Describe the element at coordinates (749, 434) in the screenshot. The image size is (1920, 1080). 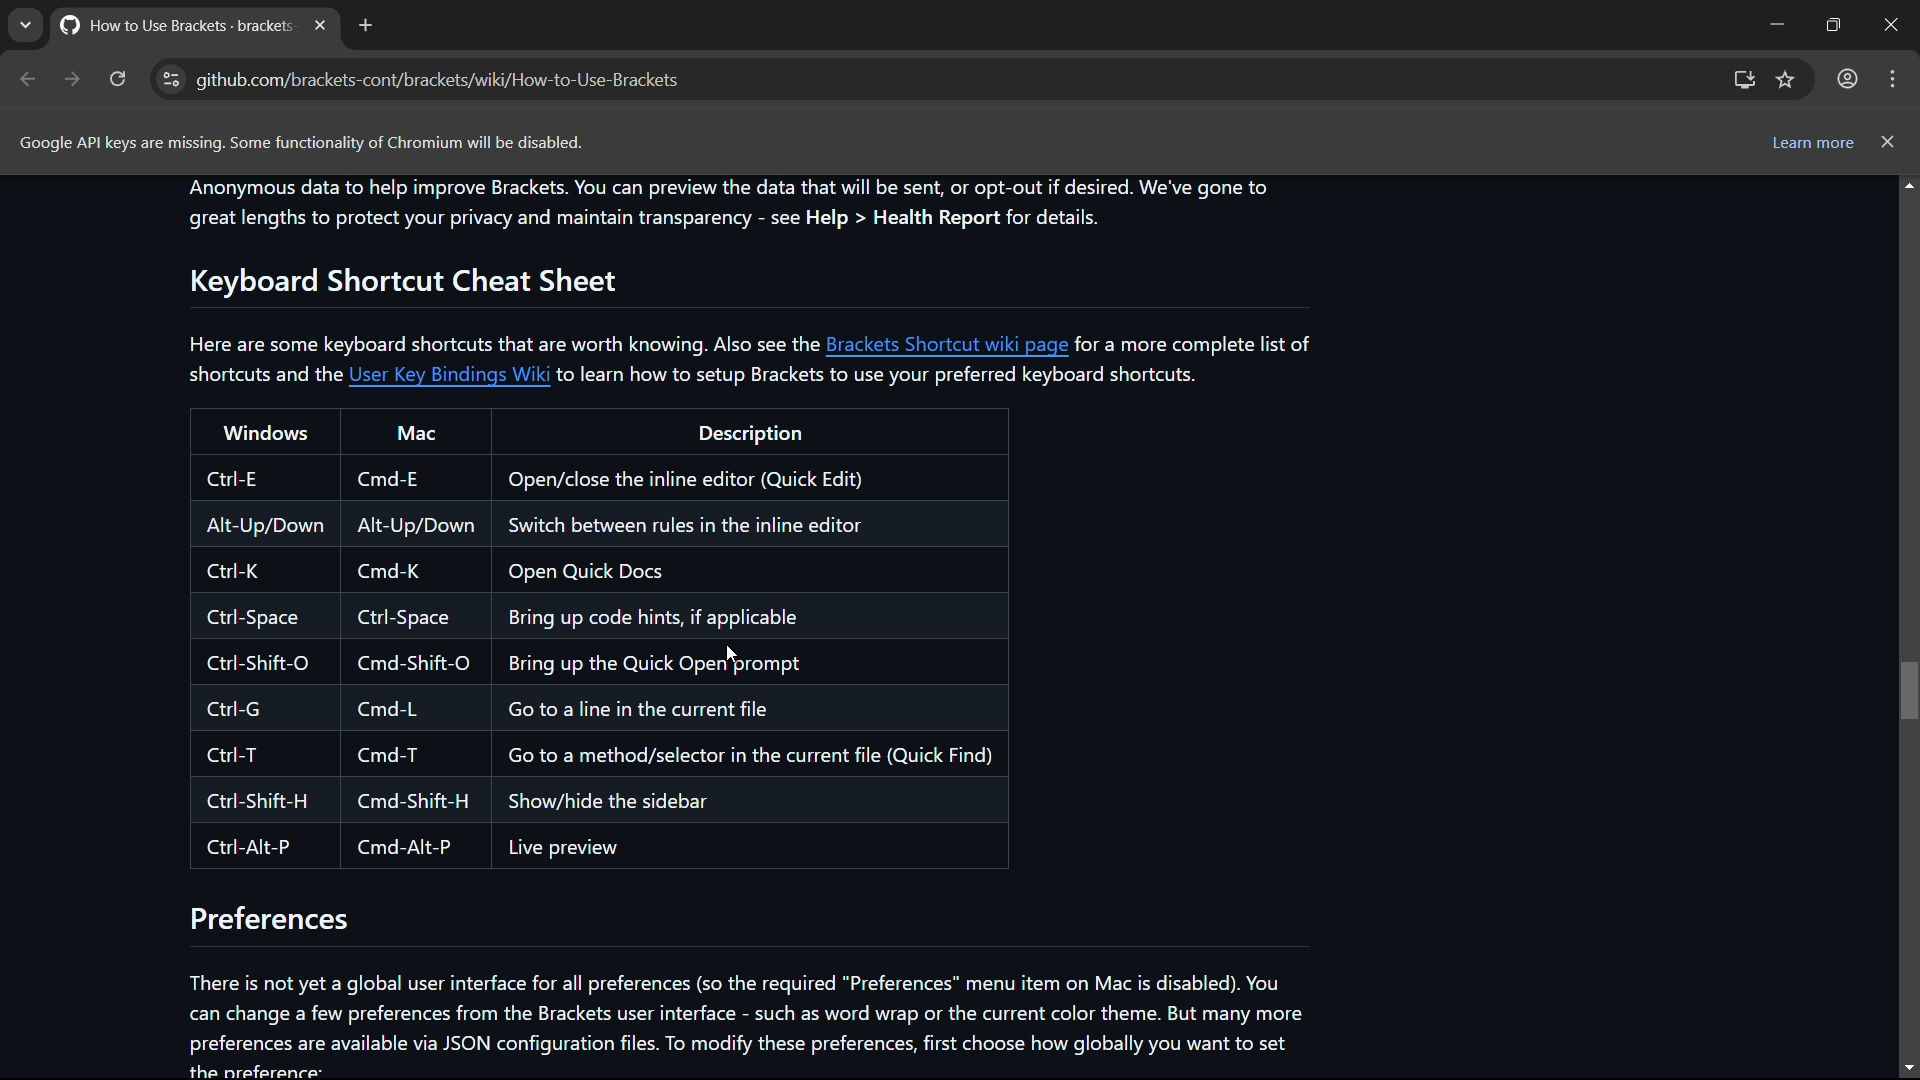
I see `description` at that location.